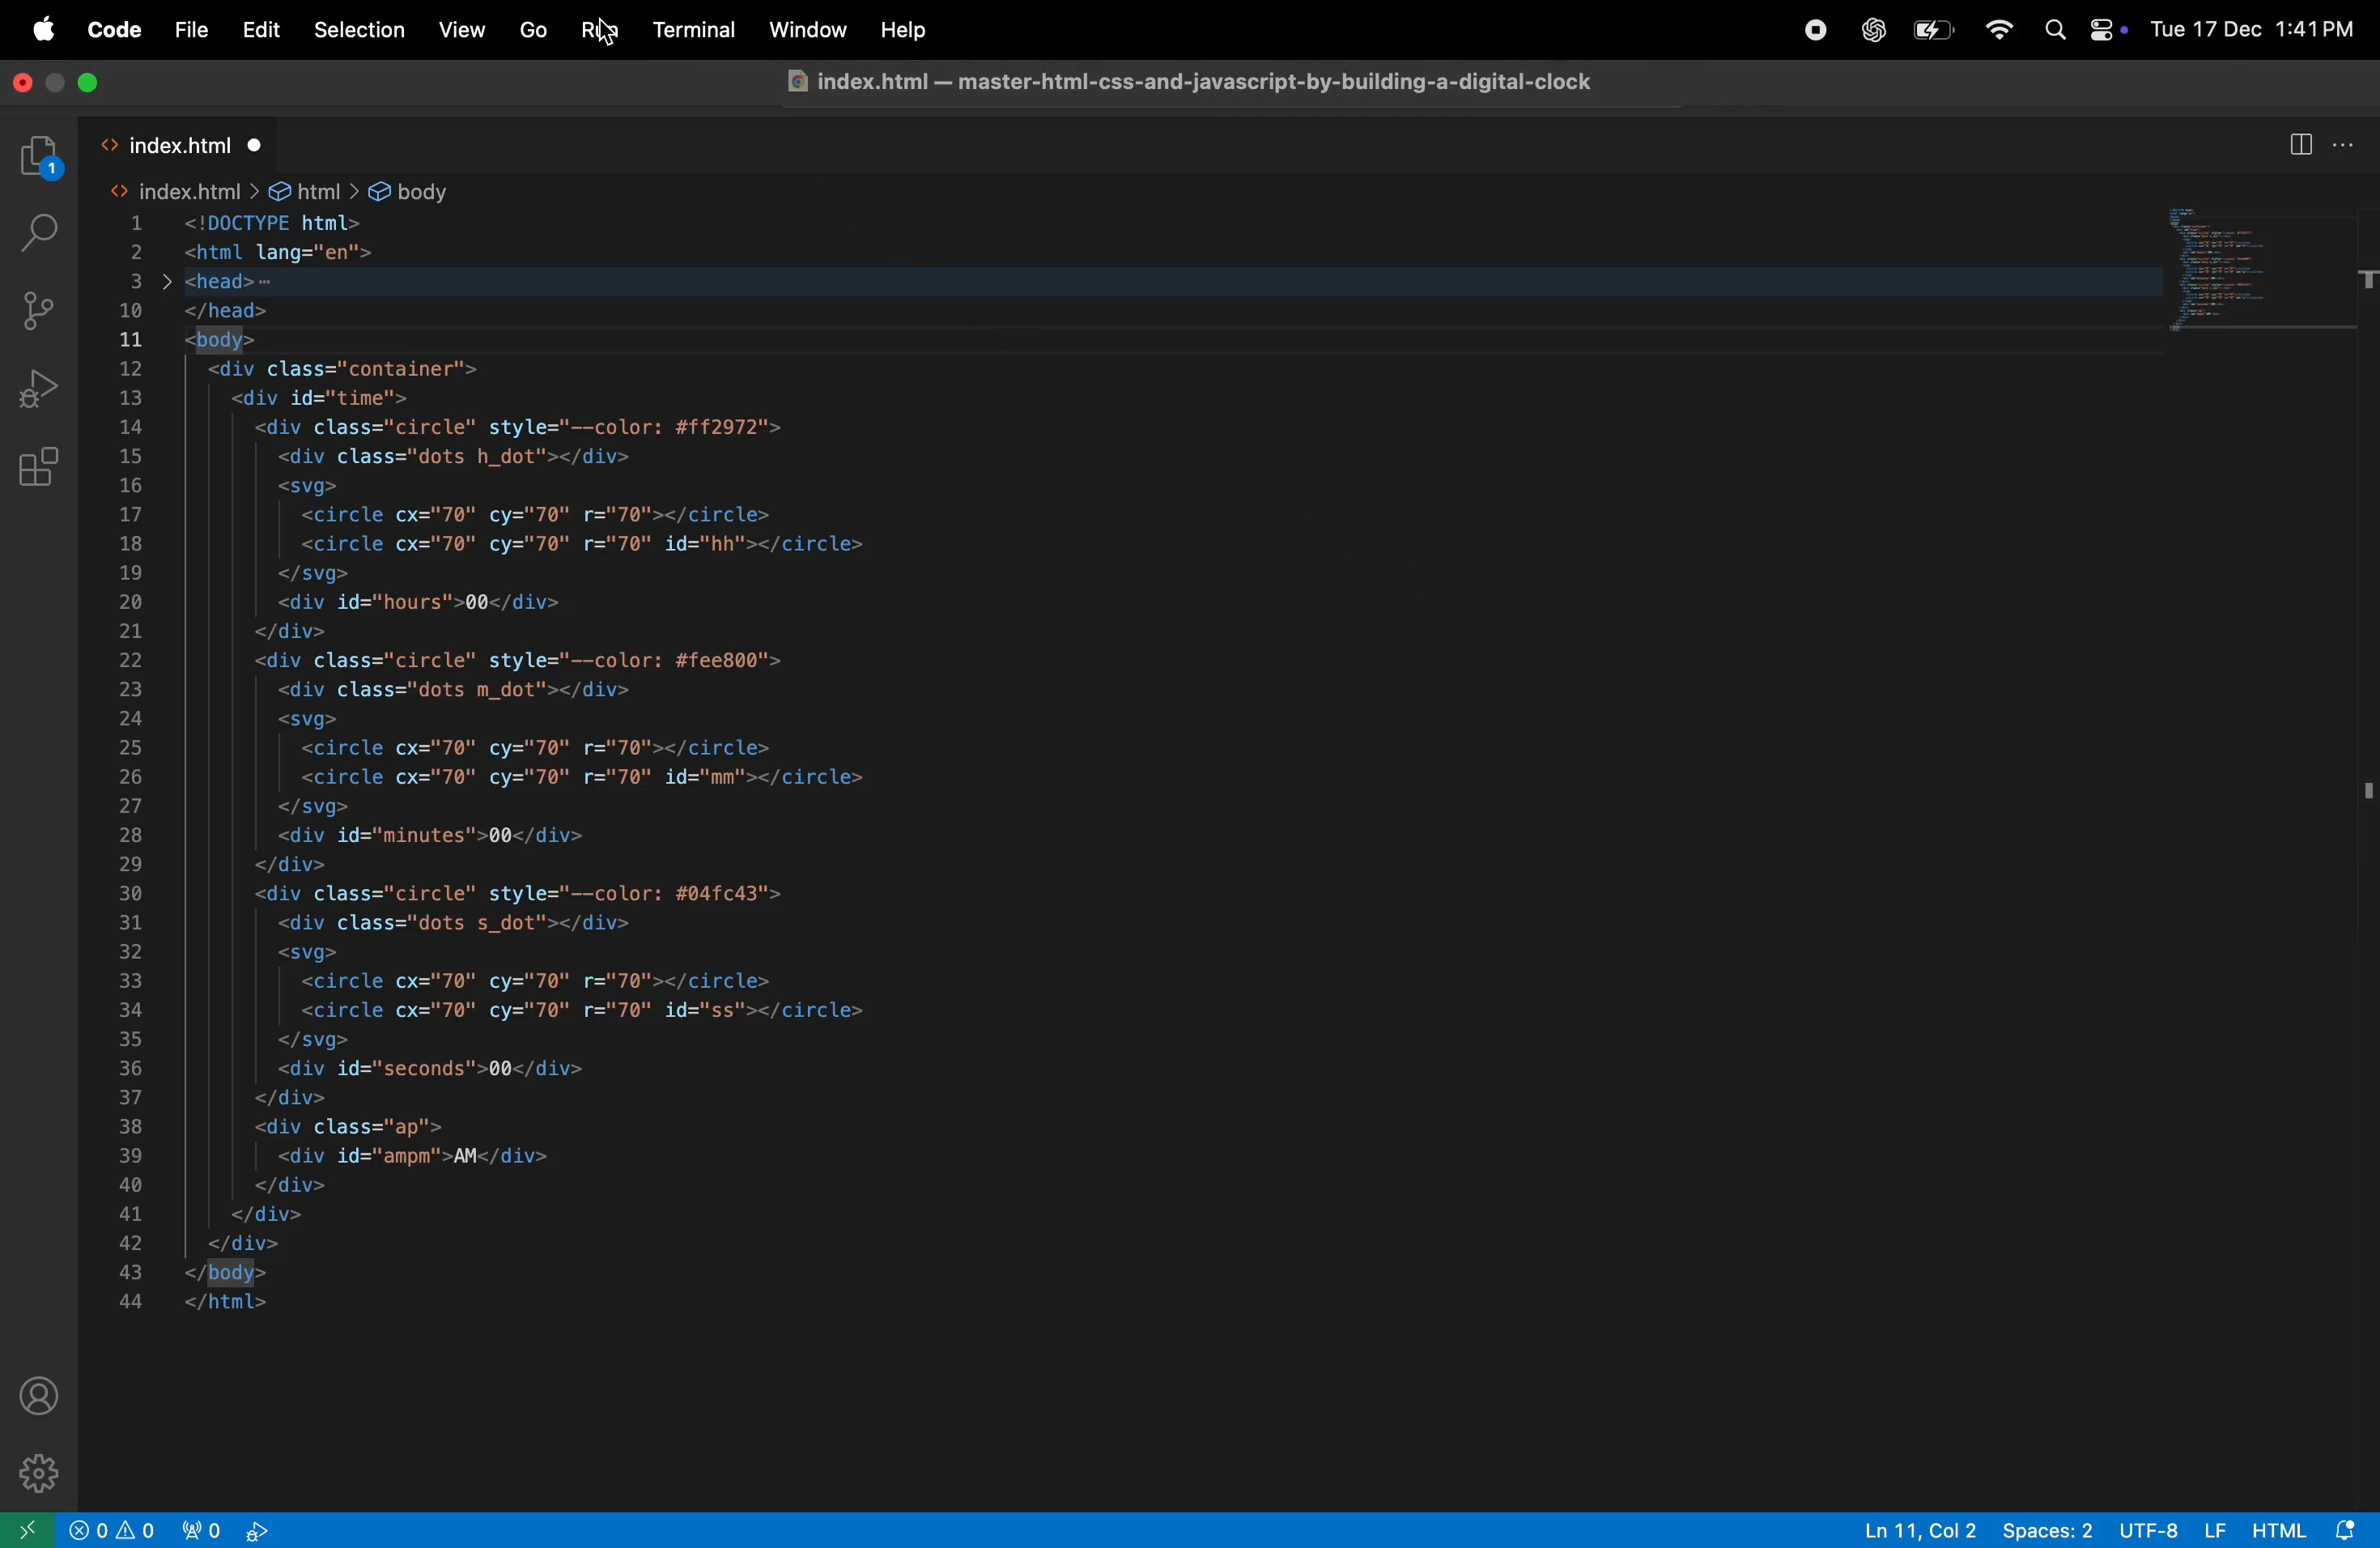 This screenshot has width=2380, height=1548. What do you see at coordinates (1870, 30) in the screenshot?
I see `chatgpt` at bounding box center [1870, 30].